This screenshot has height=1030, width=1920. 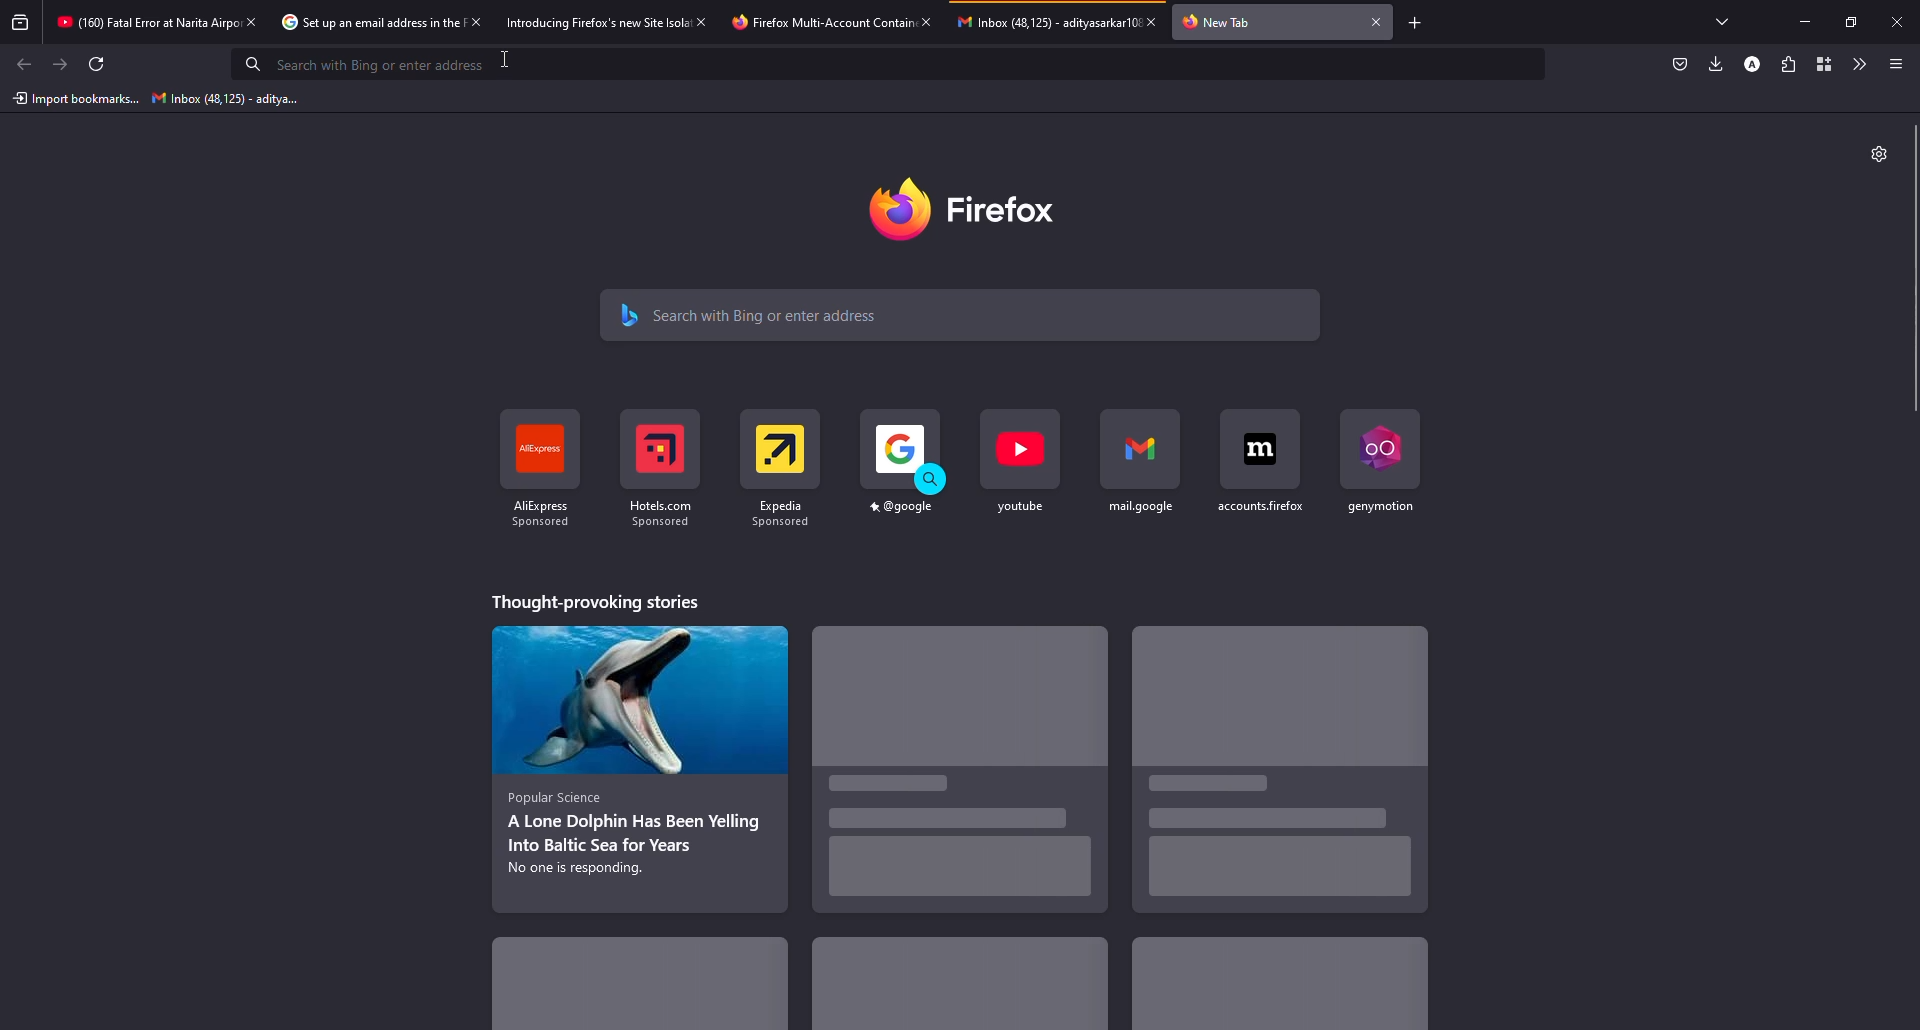 I want to click on close, so click(x=1152, y=21).